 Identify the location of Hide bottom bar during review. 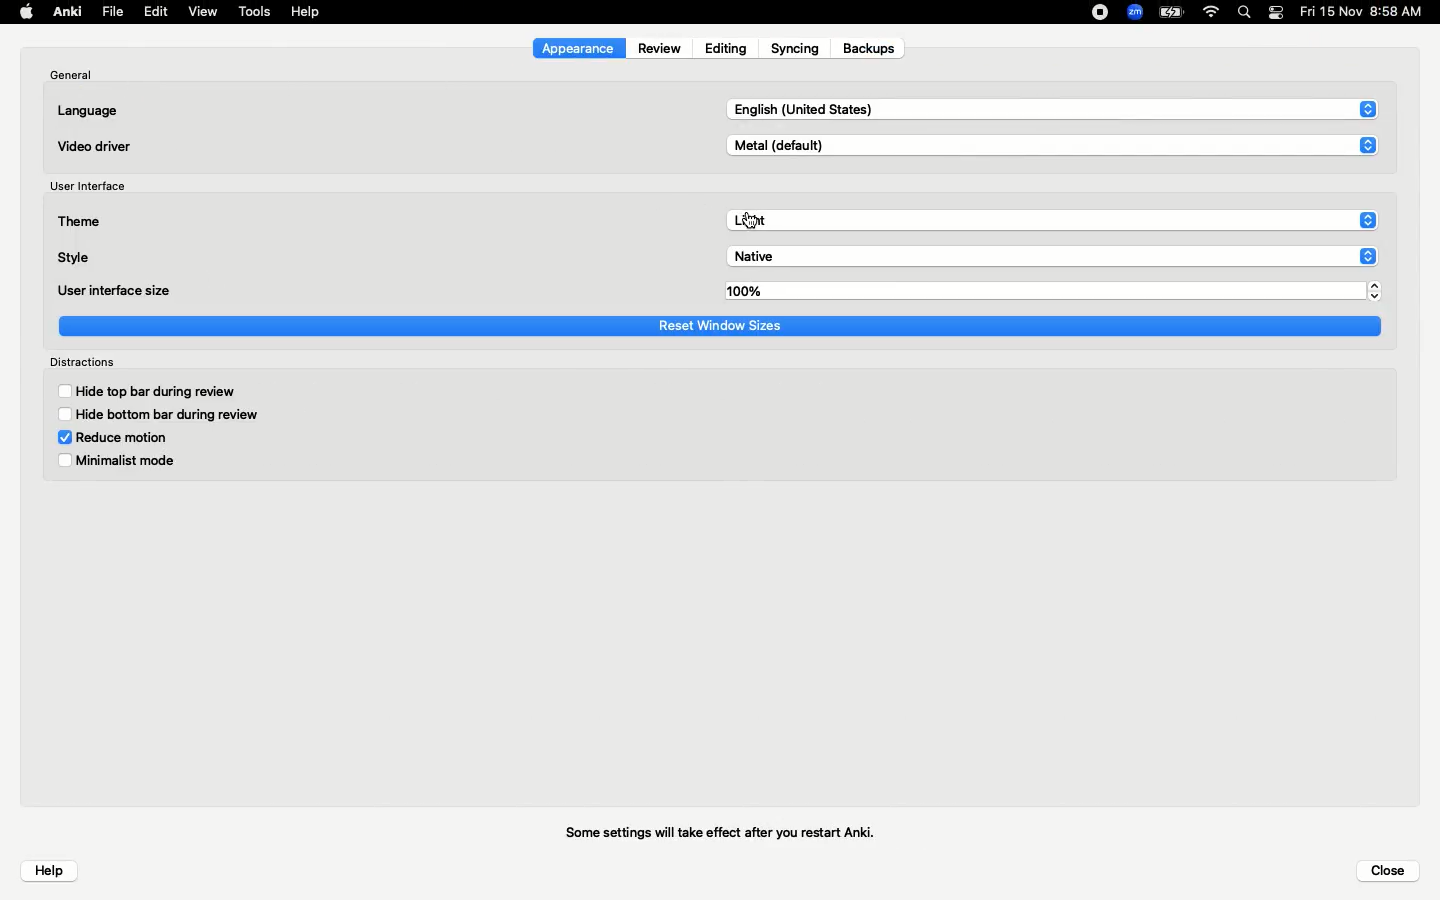
(161, 415).